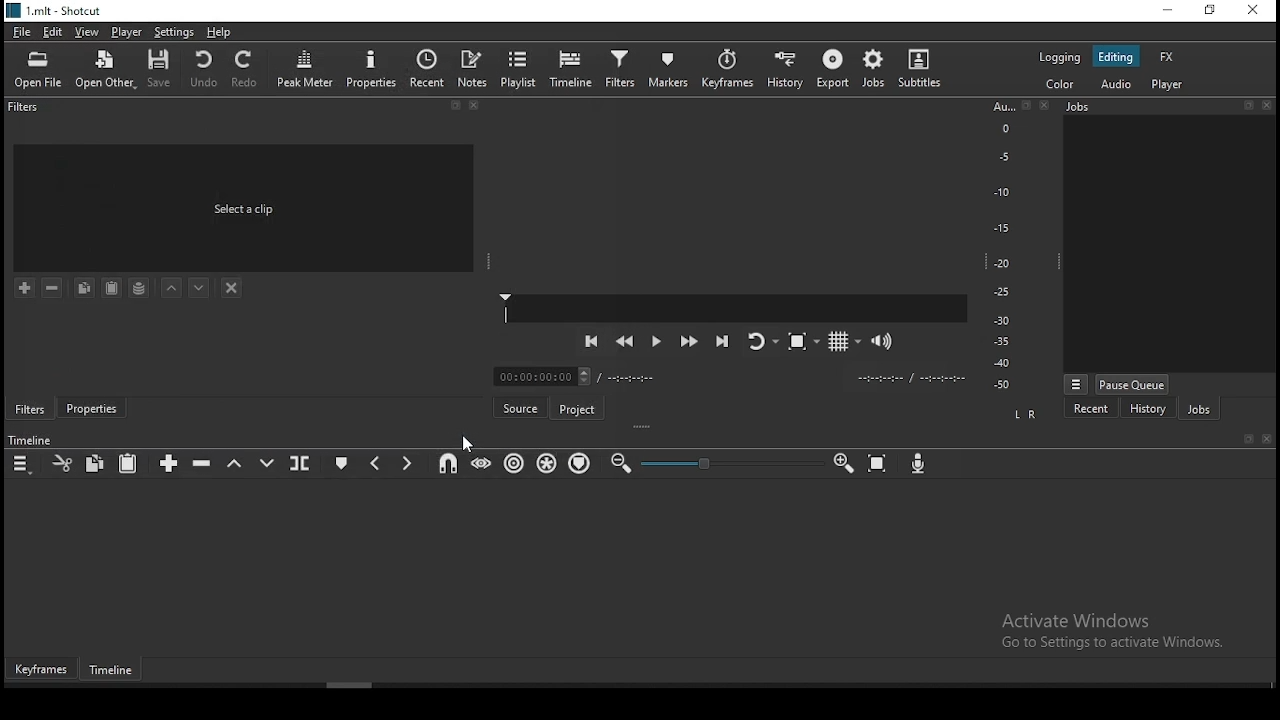  I want to click on notes, so click(474, 68).